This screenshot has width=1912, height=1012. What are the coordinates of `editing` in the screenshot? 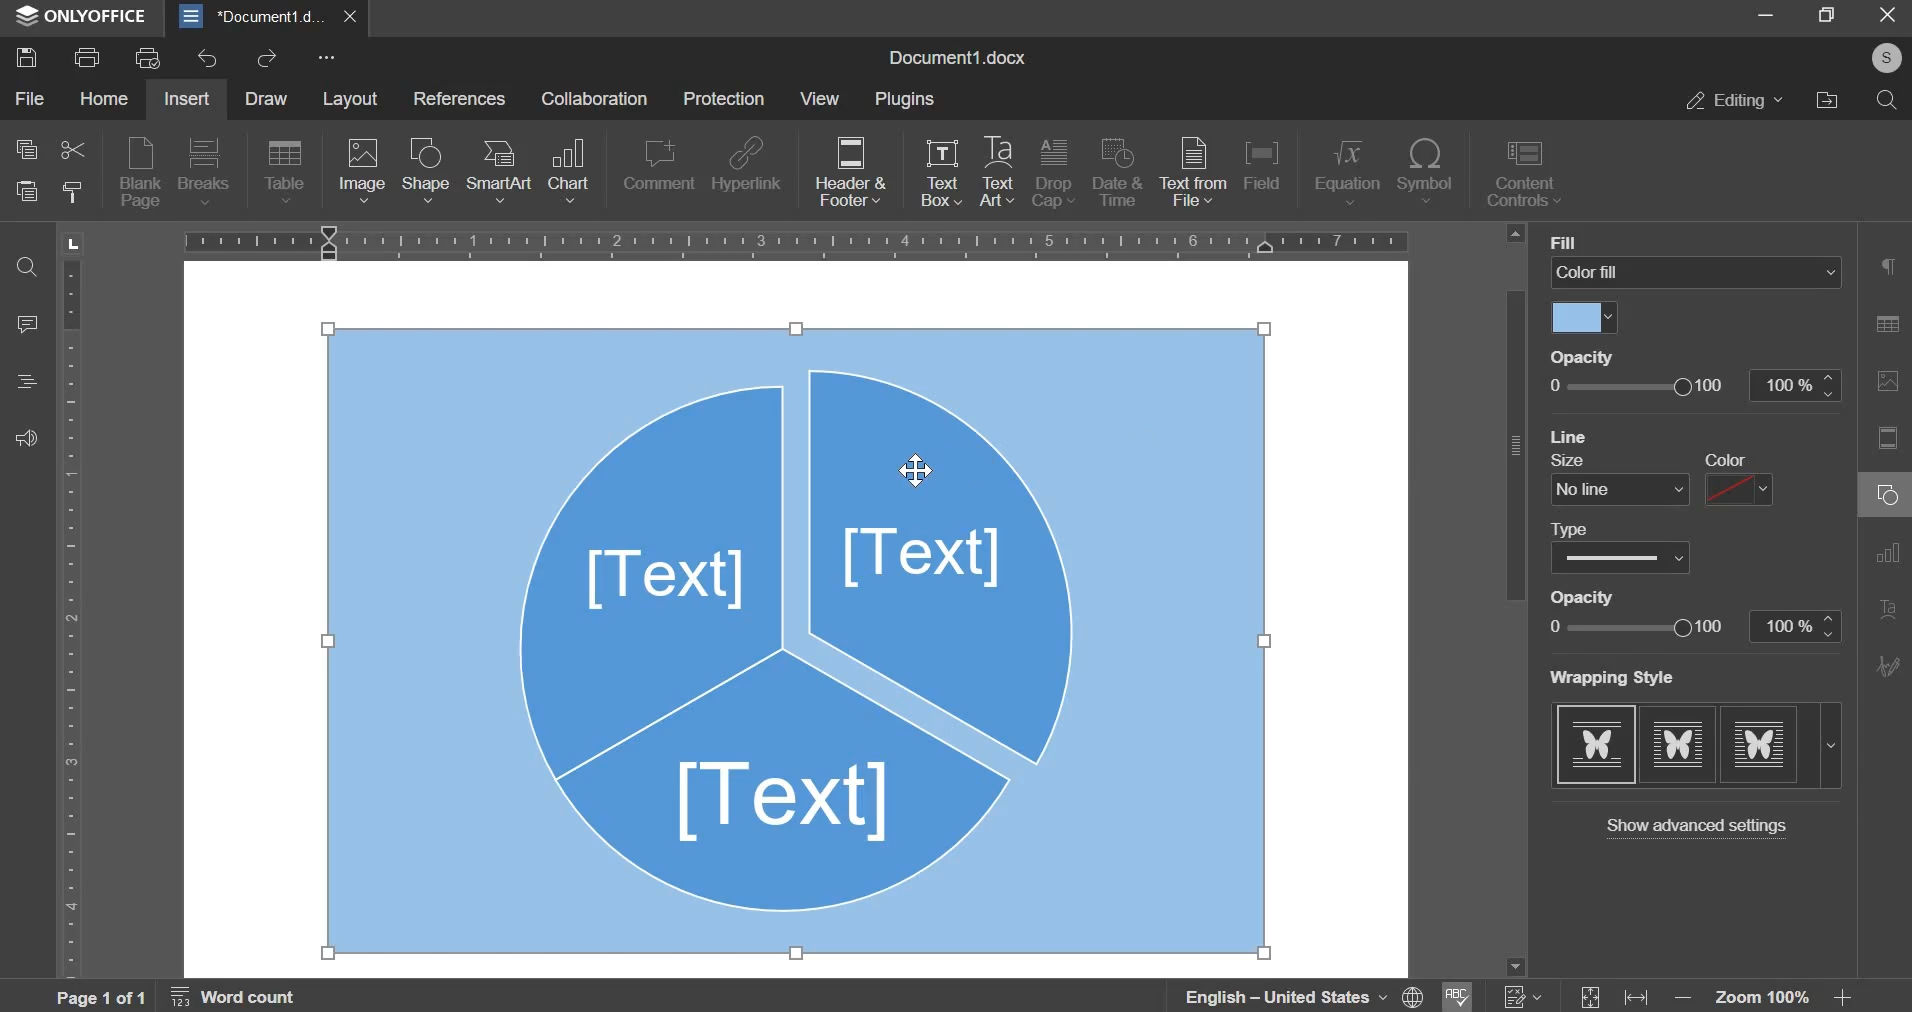 It's located at (1731, 98).